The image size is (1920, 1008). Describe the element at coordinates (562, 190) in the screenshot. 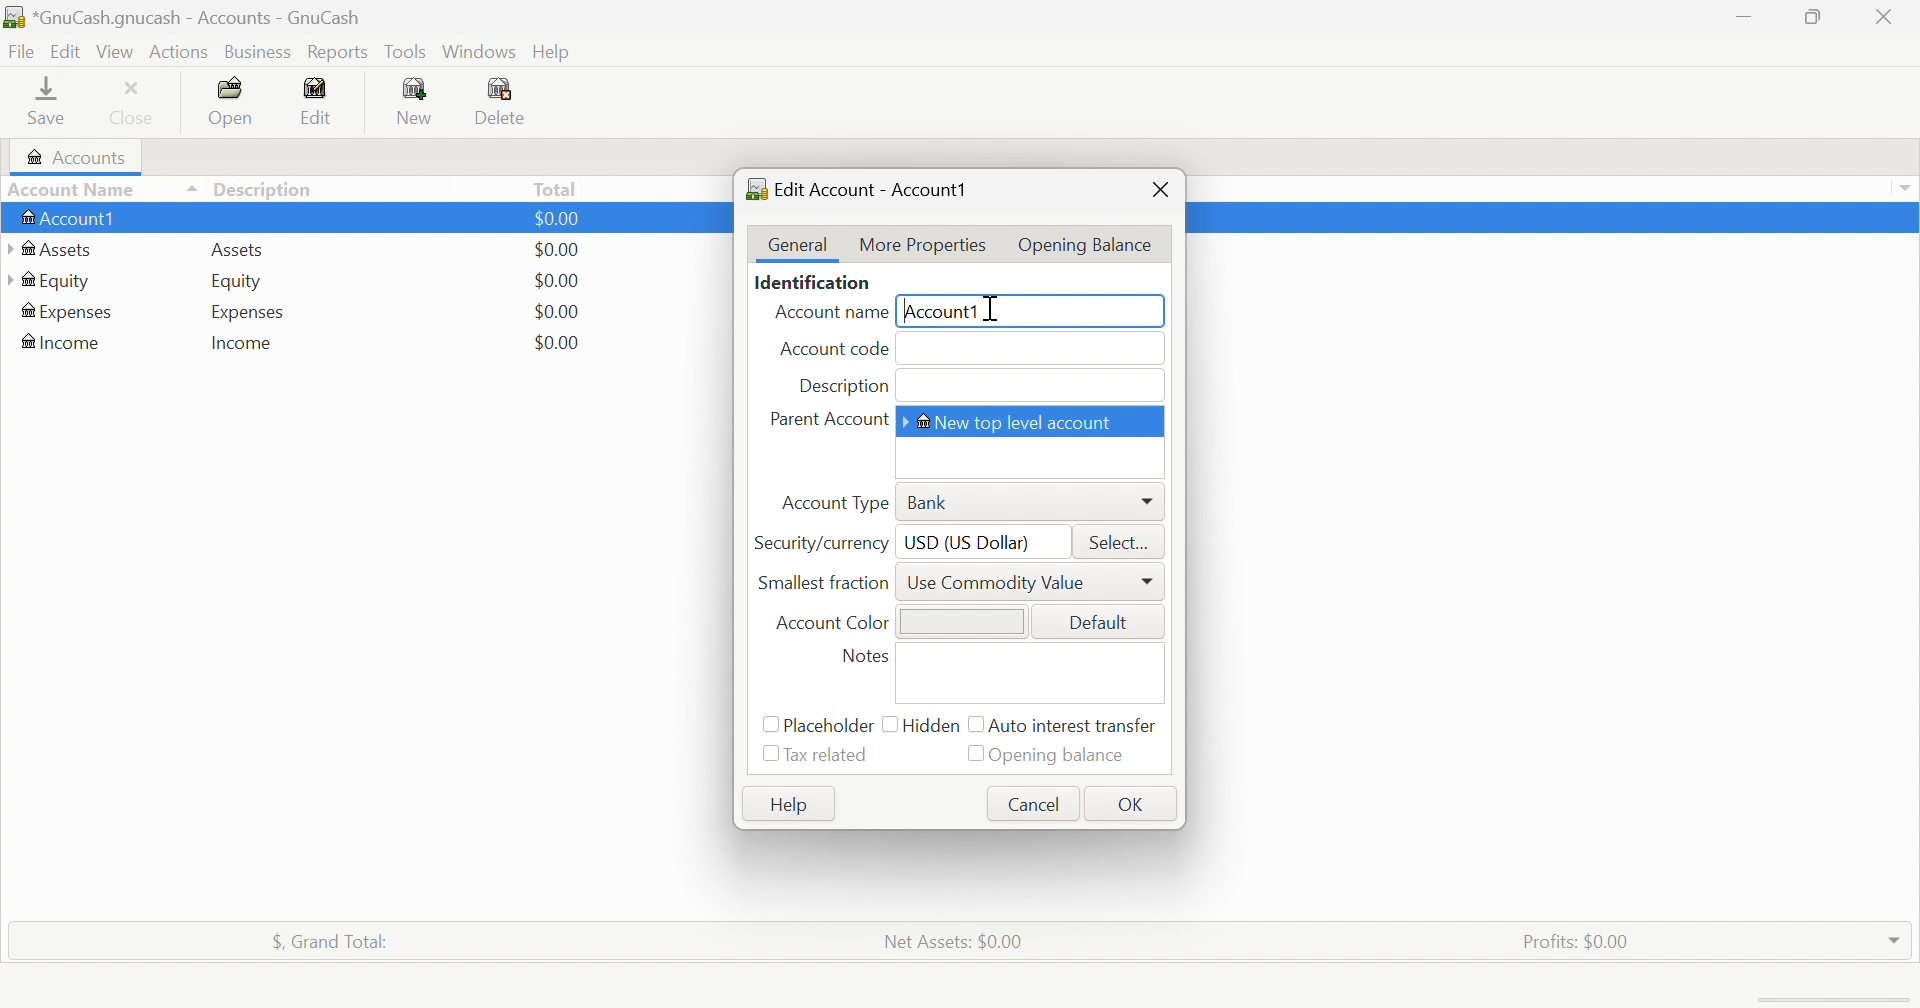

I see `Total` at that location.